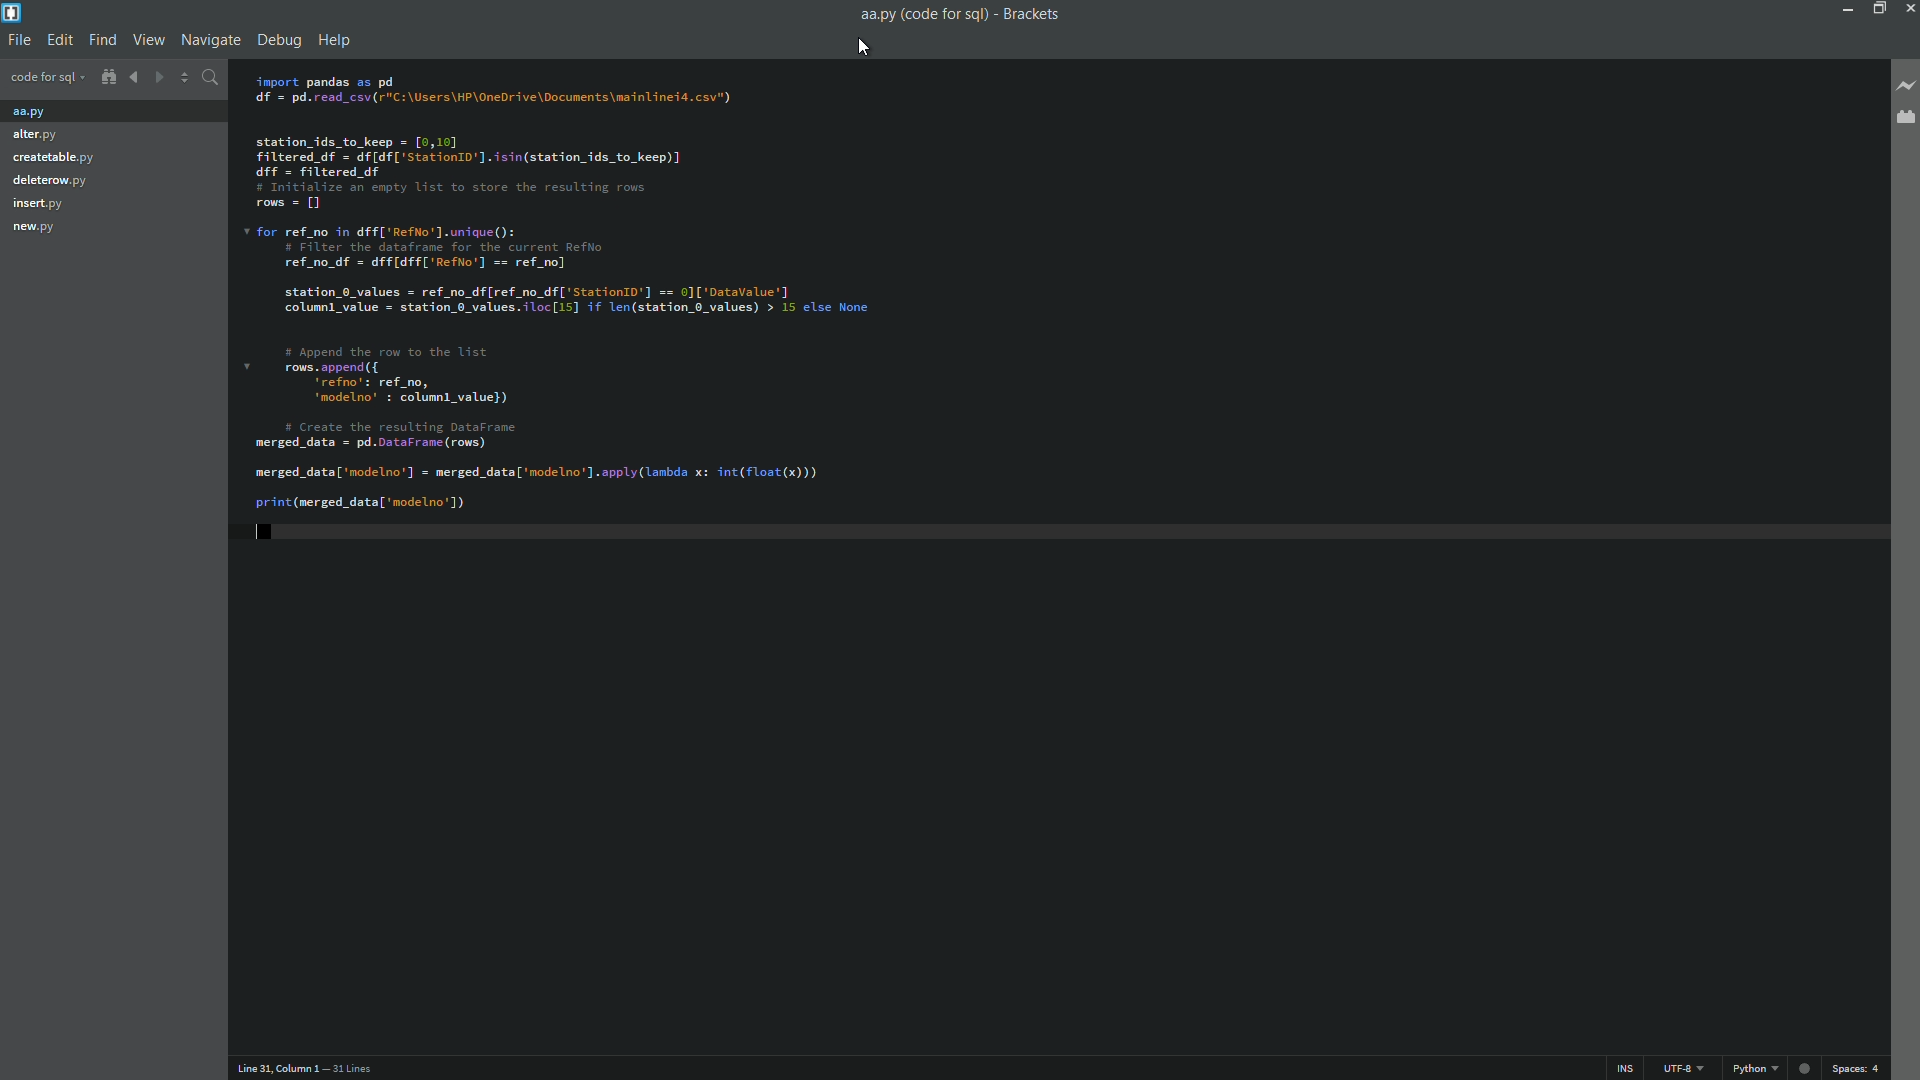 This screenshot has height=1080, width=1920. Describe the element at coordinates (1855, 1068) in the screenshot. I see `space` at that location.